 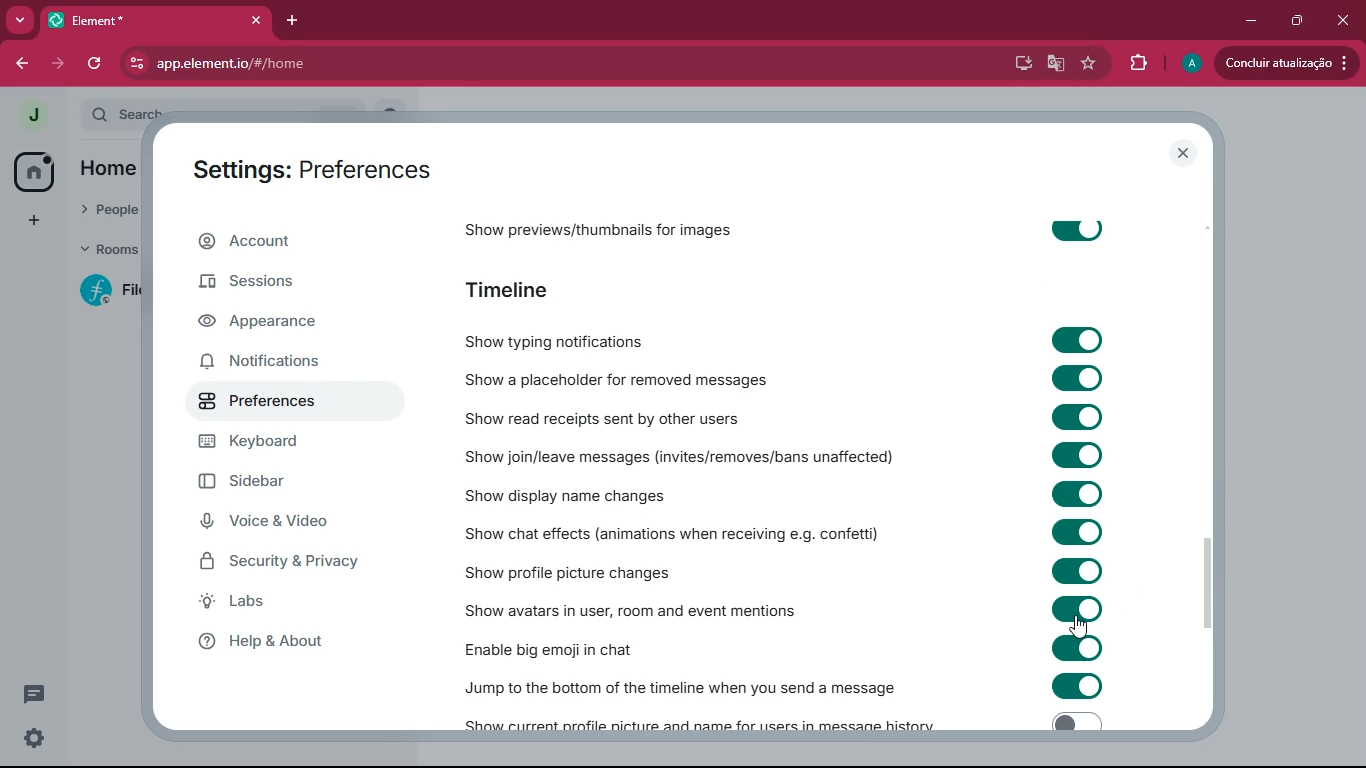 What do you see at coordinates (114, 290) in the screenshot?
I see `file` at bounding box center [114, 290].